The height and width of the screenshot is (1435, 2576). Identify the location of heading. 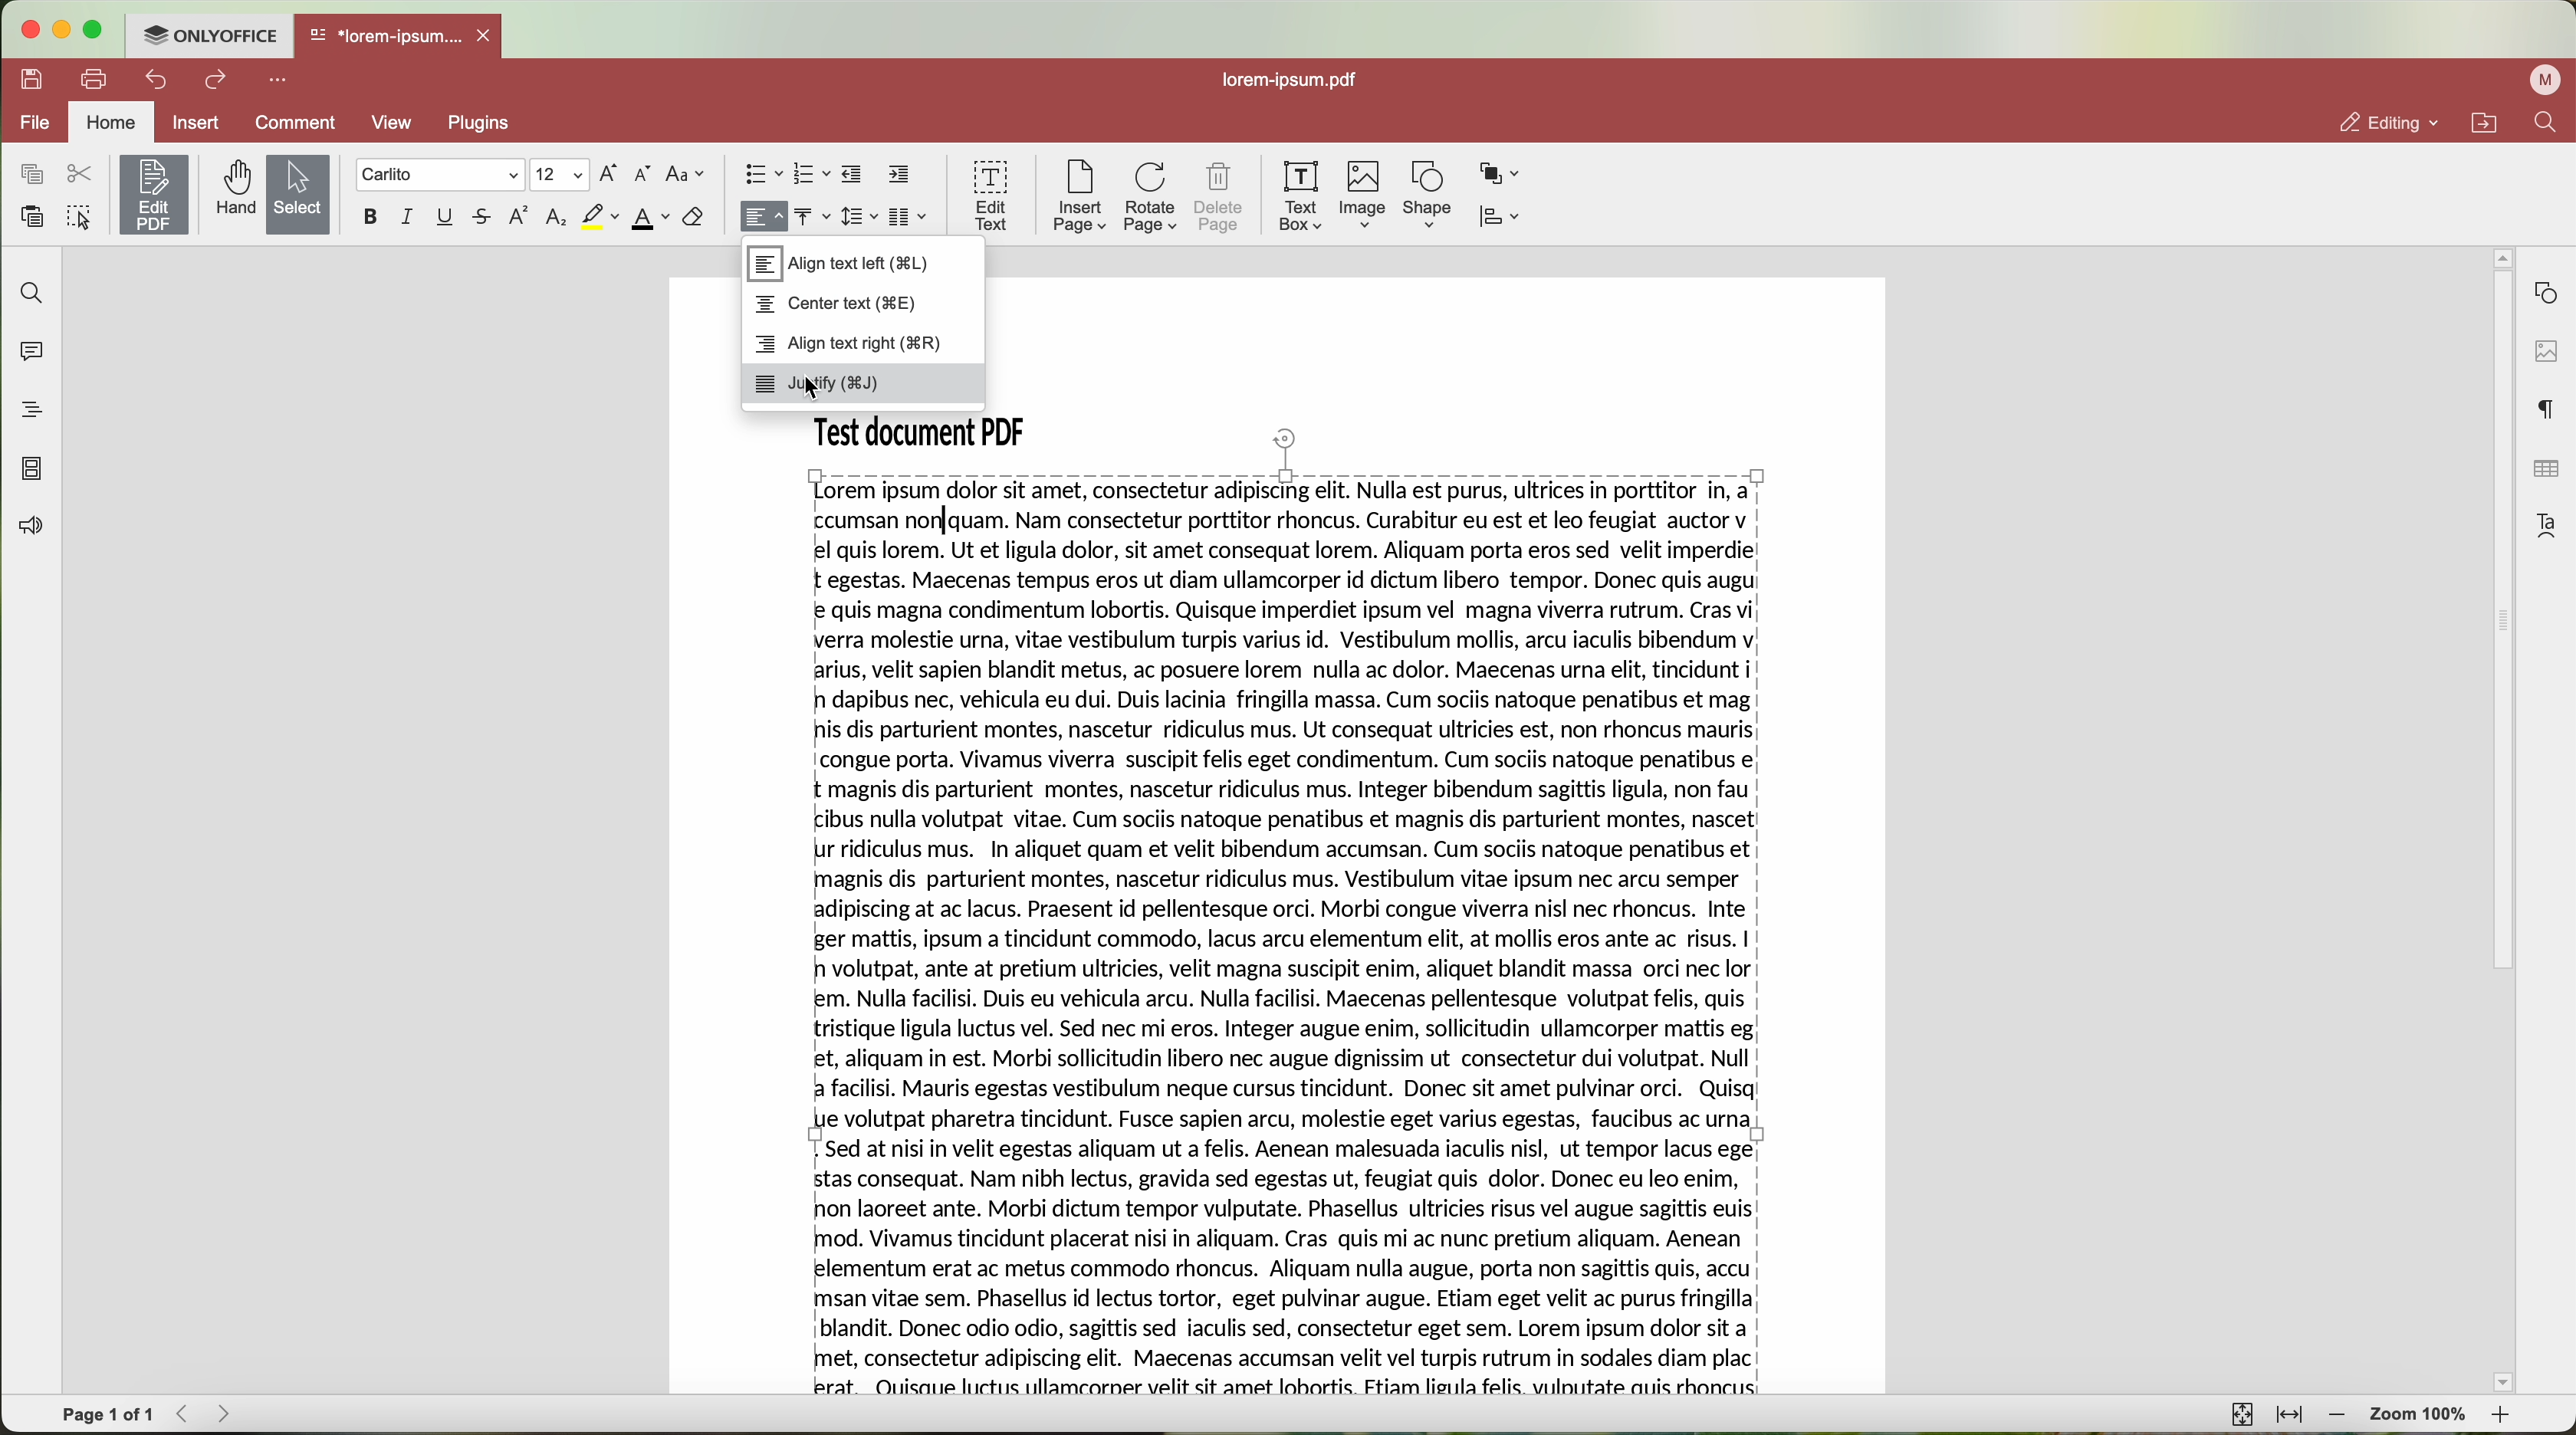
(30, 404).